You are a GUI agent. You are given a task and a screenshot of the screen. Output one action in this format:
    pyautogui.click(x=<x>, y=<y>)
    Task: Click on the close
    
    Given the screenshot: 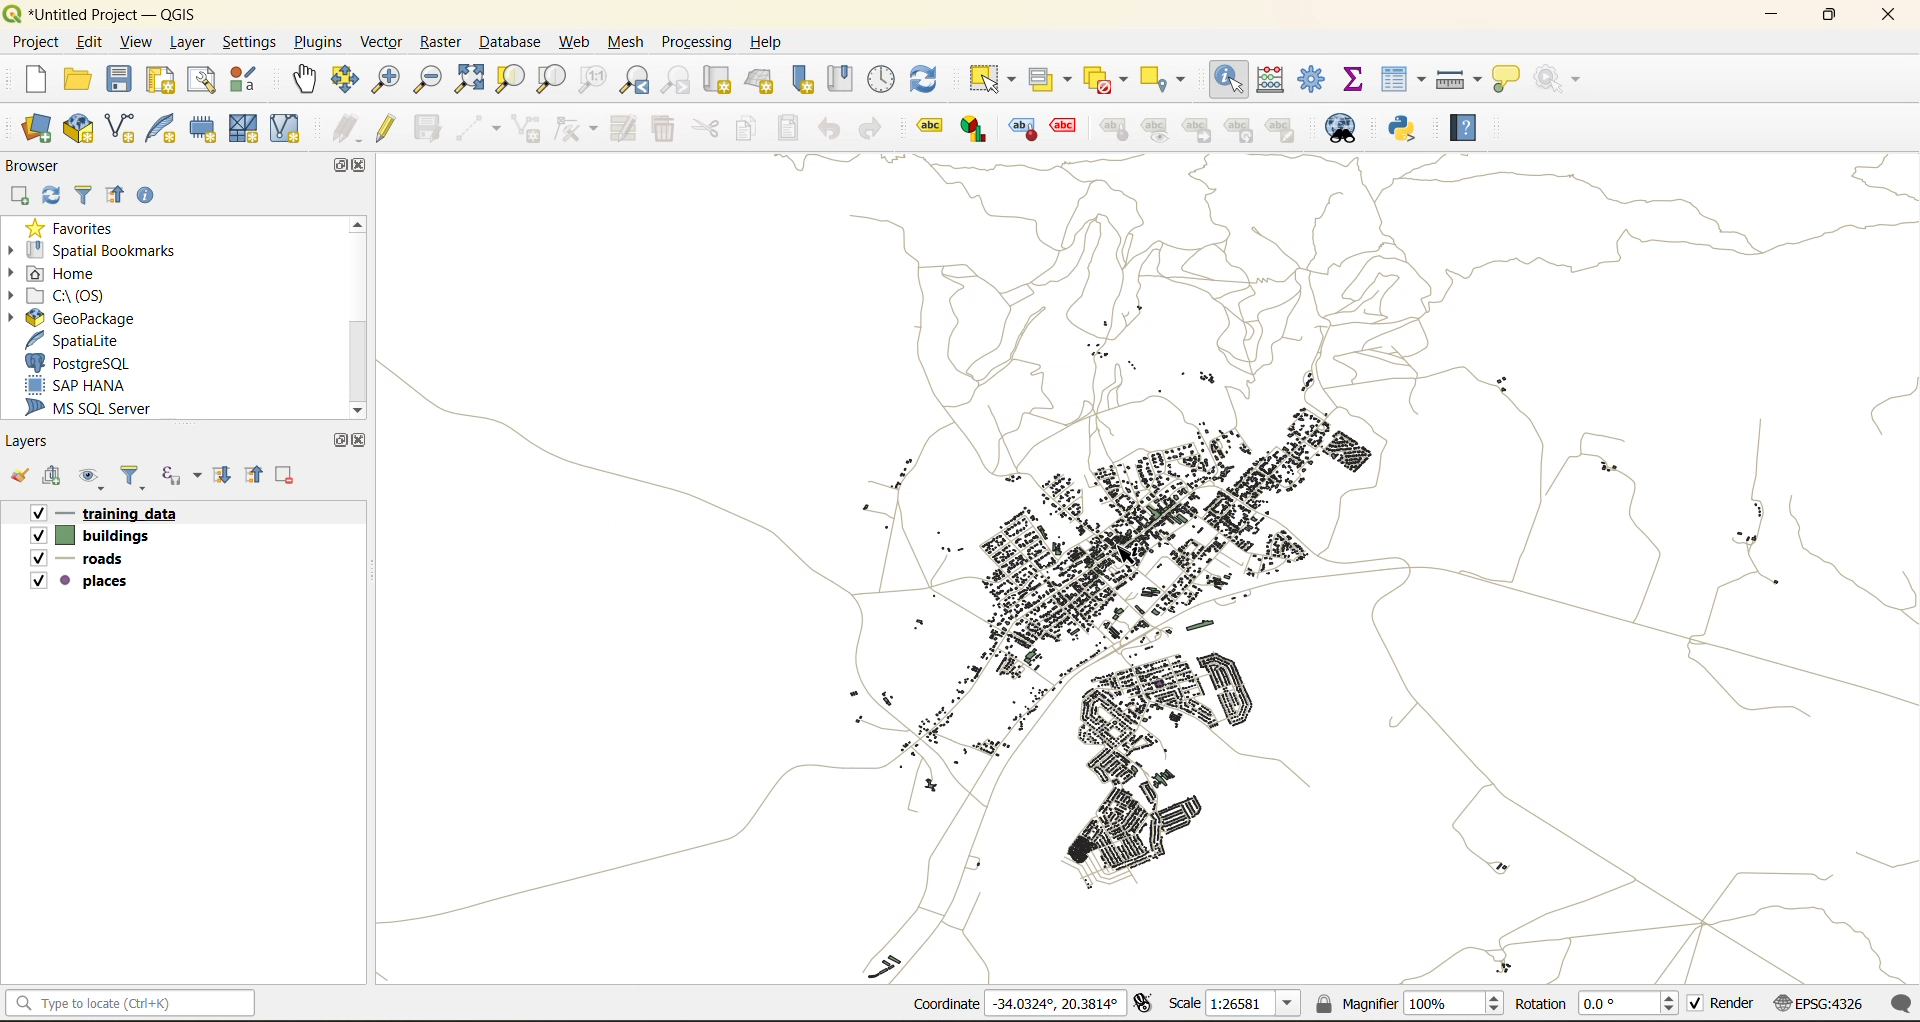 What is the action you would take?
    pyautogui.click(x=1878, y=17)
    